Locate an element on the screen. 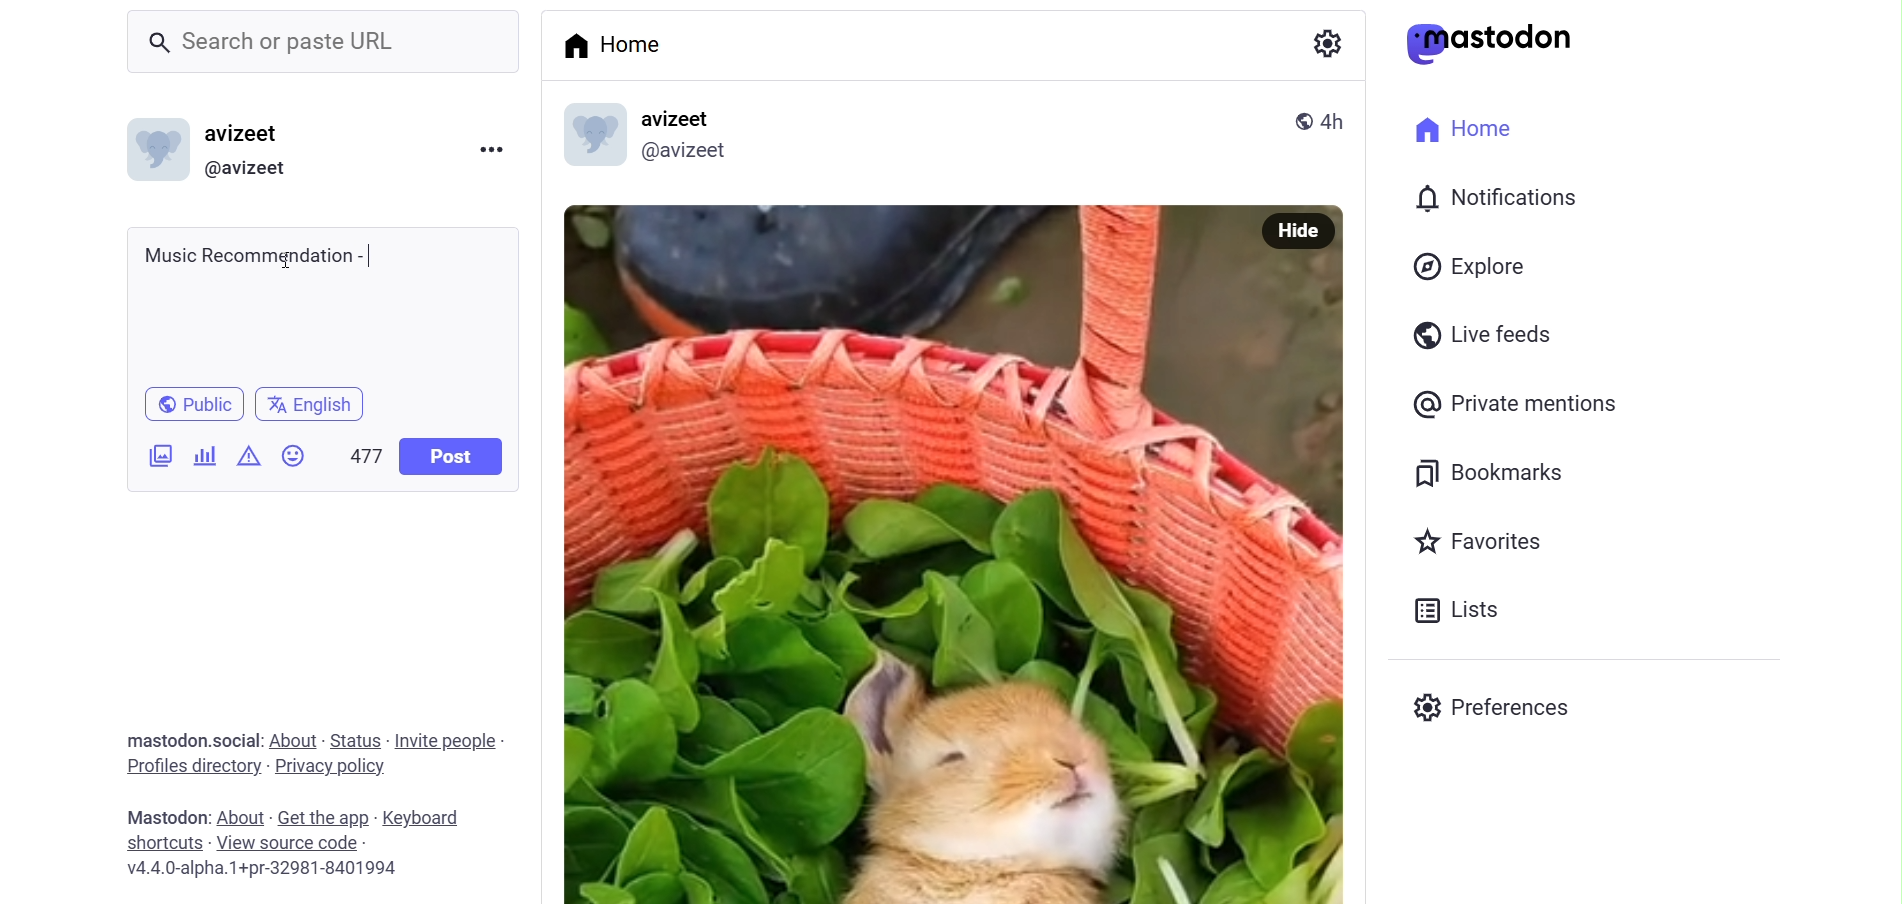 This screenshot has width=1902, height=904. Menu is located at coordinates (496, 149).